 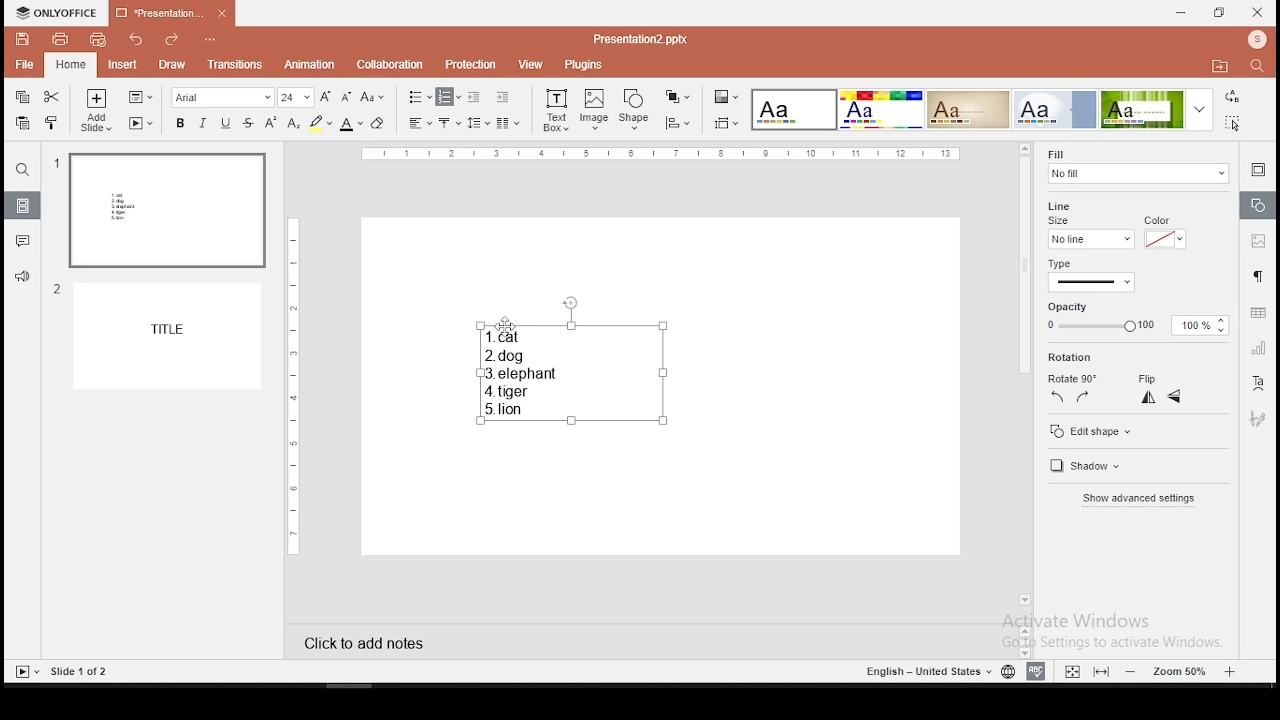 I want to click on options, so click(x=211, y=41).